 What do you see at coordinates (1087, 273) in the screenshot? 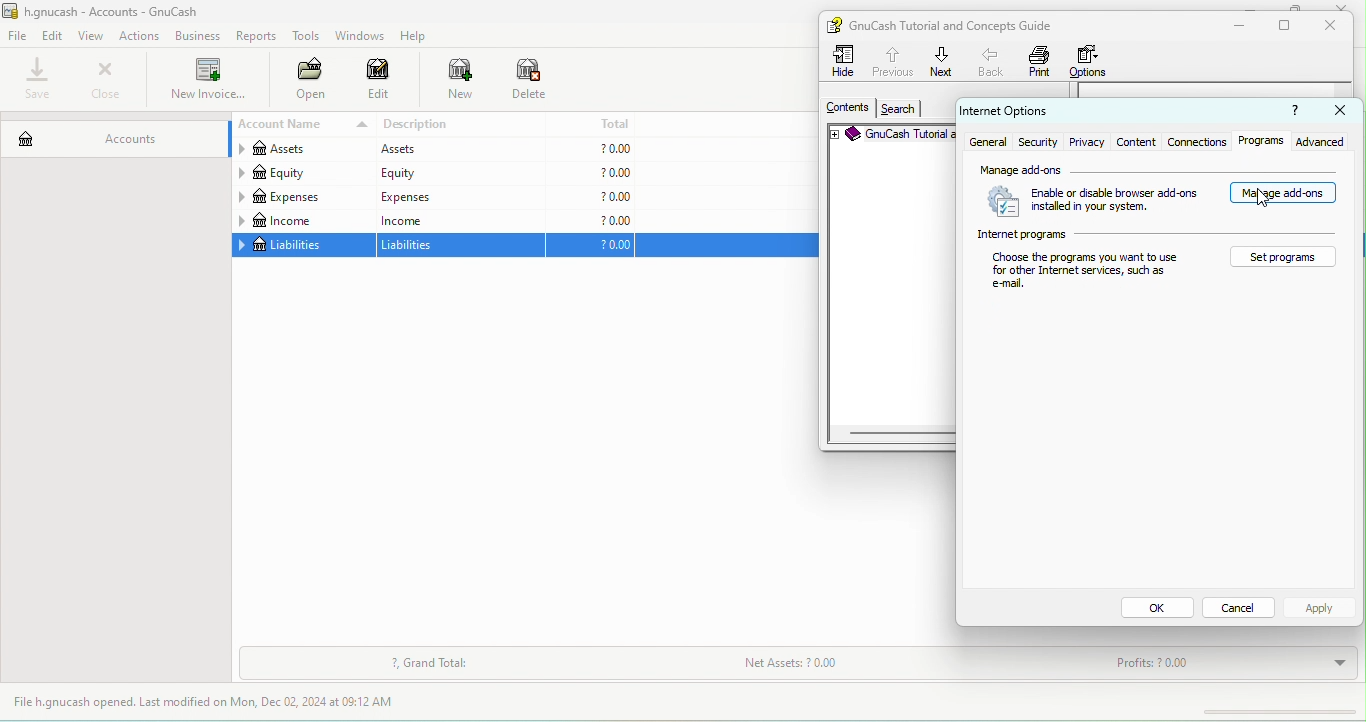
I see `choose the programs you want to use for other internet services, such as email` at bounding box center [1087, 273].